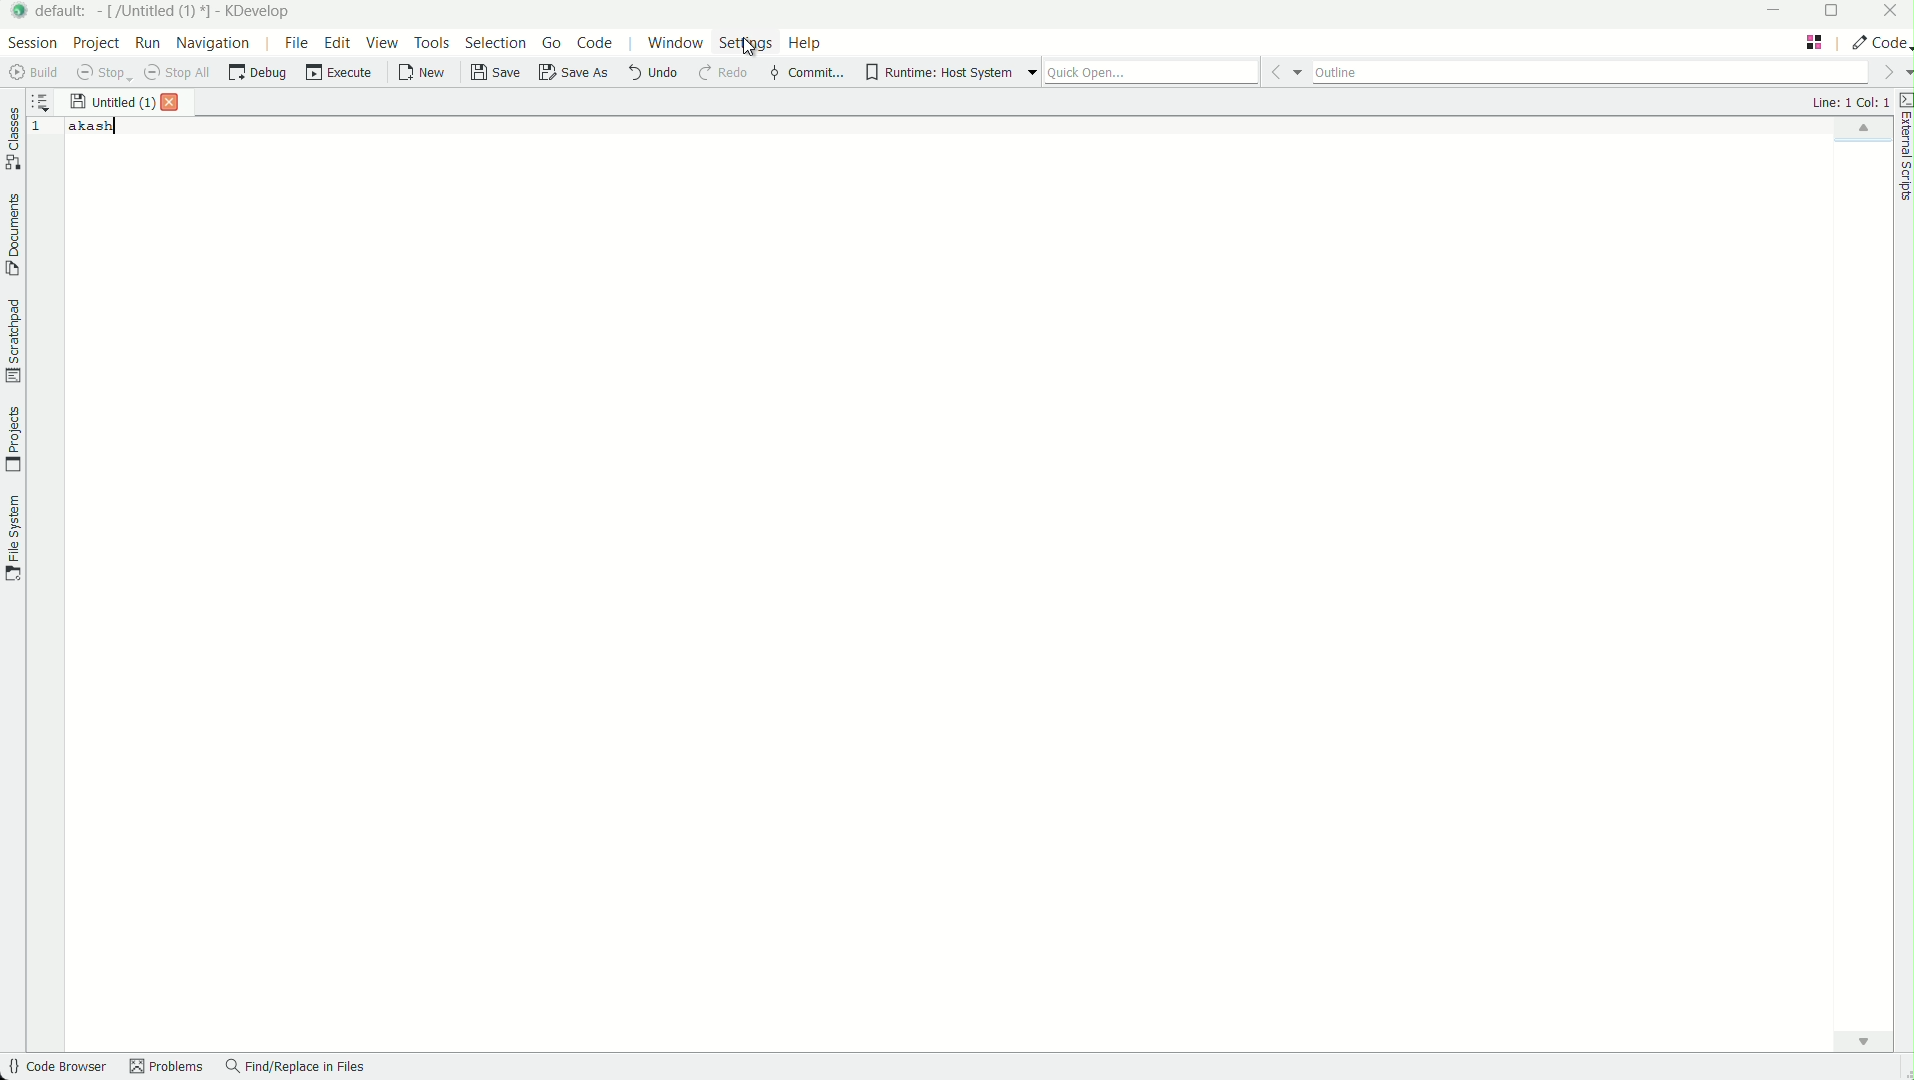 The width and height of the screenshot is (1914, 1080). Describe the element at coordinates (295, 42) in the screenshot. I see `file menu` at that location.